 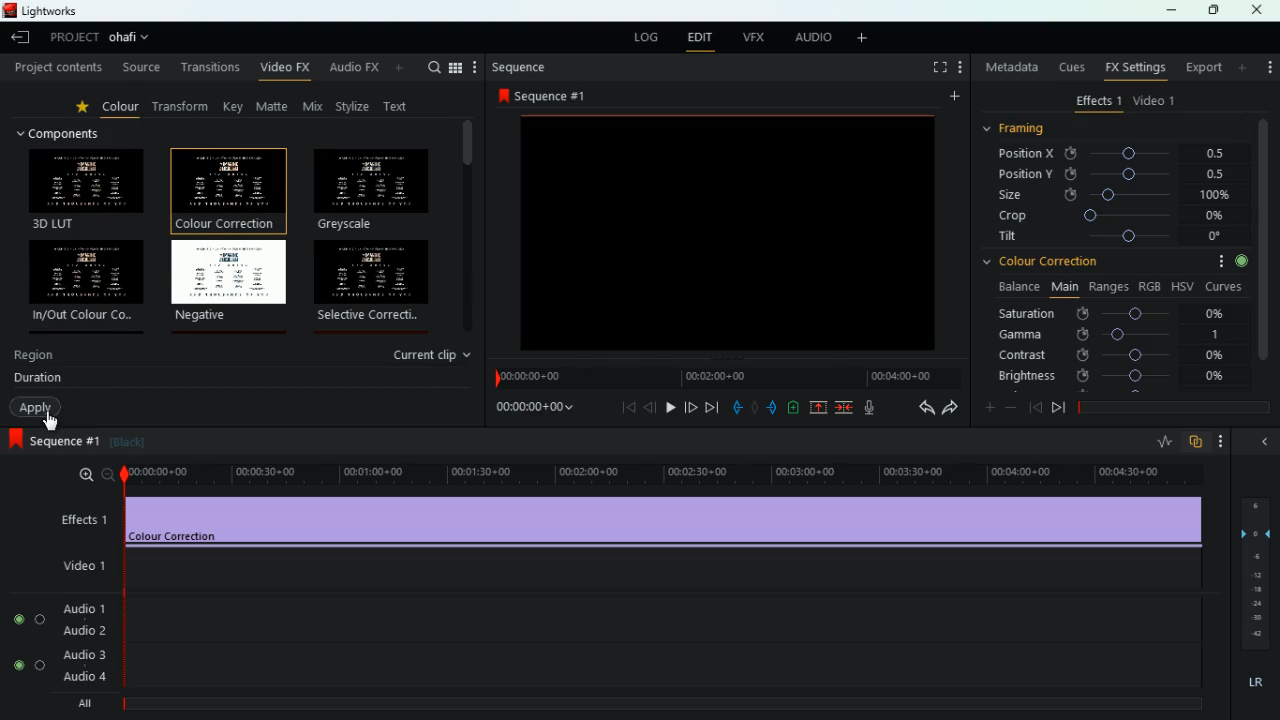 I want to click on colour, so click(x=122, y=110).